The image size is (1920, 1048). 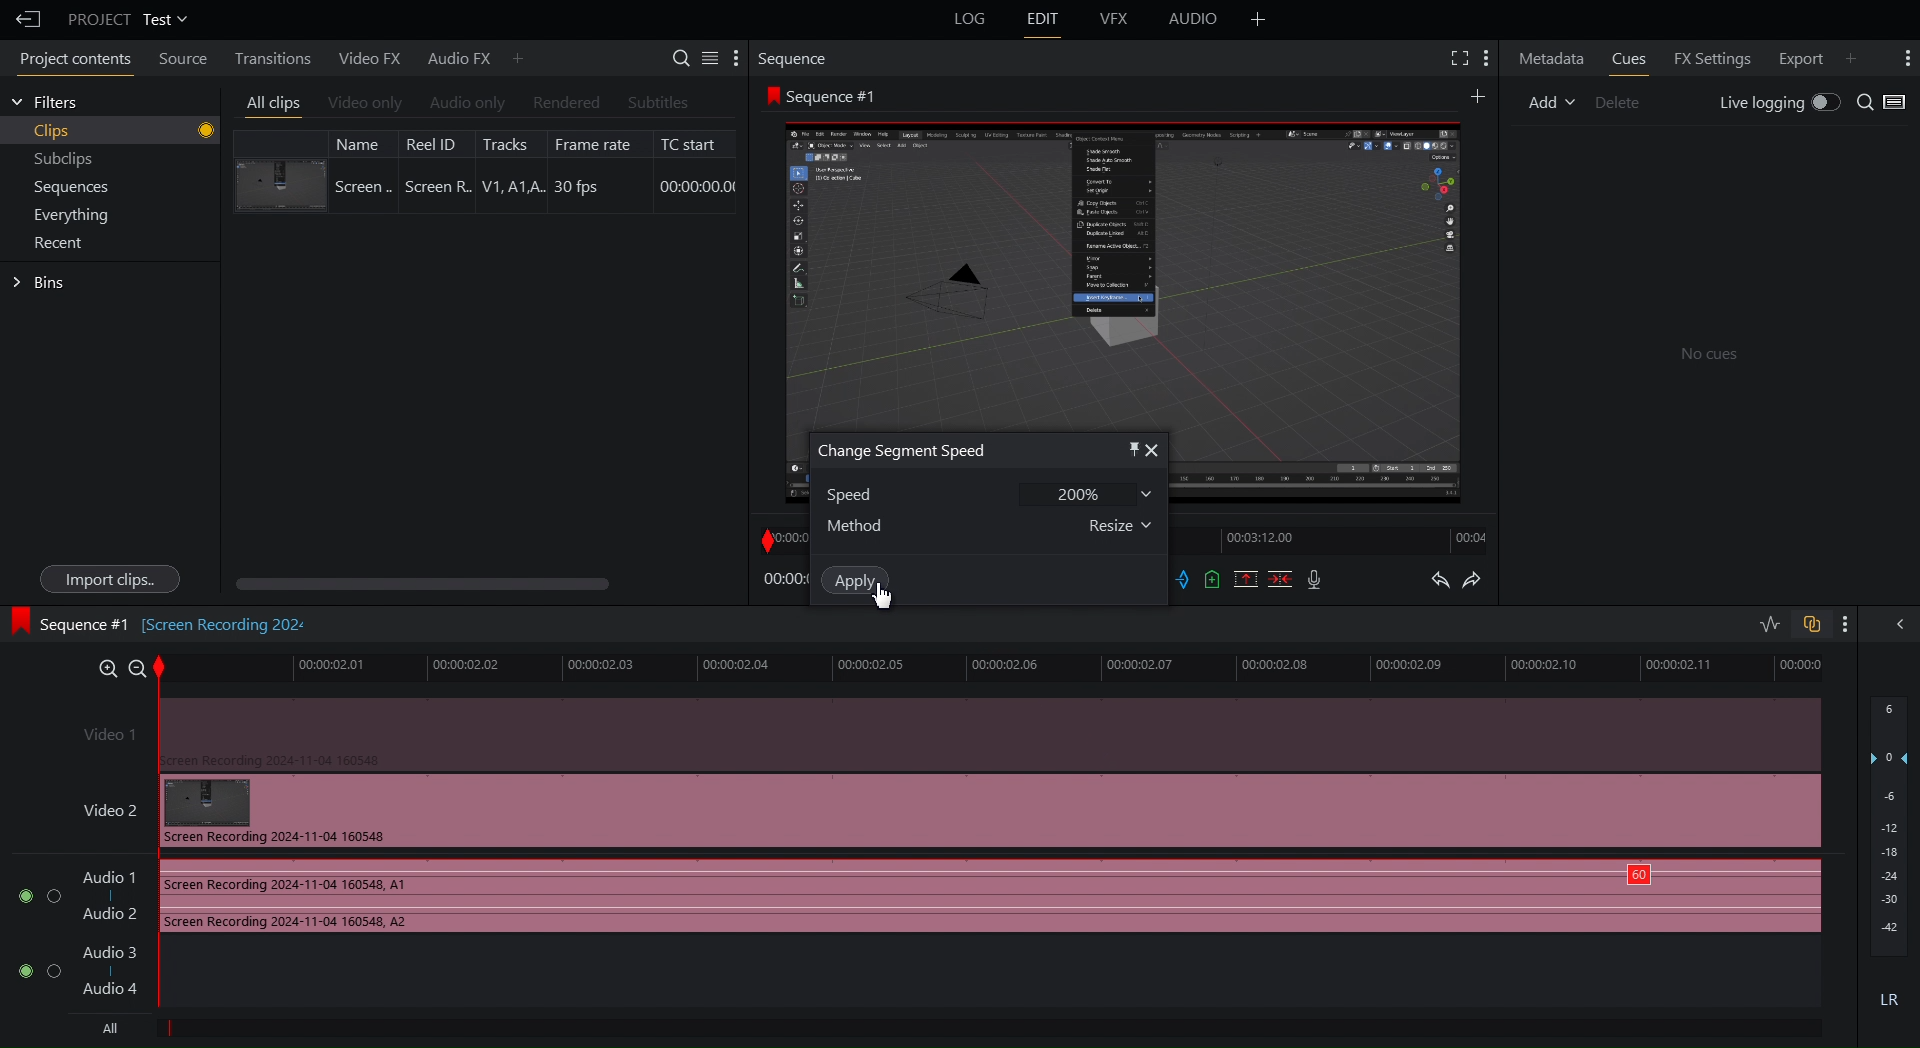 What do you see at coordinates (42, 283) in the screenshot?
I see `Bins` at bounding box center [42, 283].